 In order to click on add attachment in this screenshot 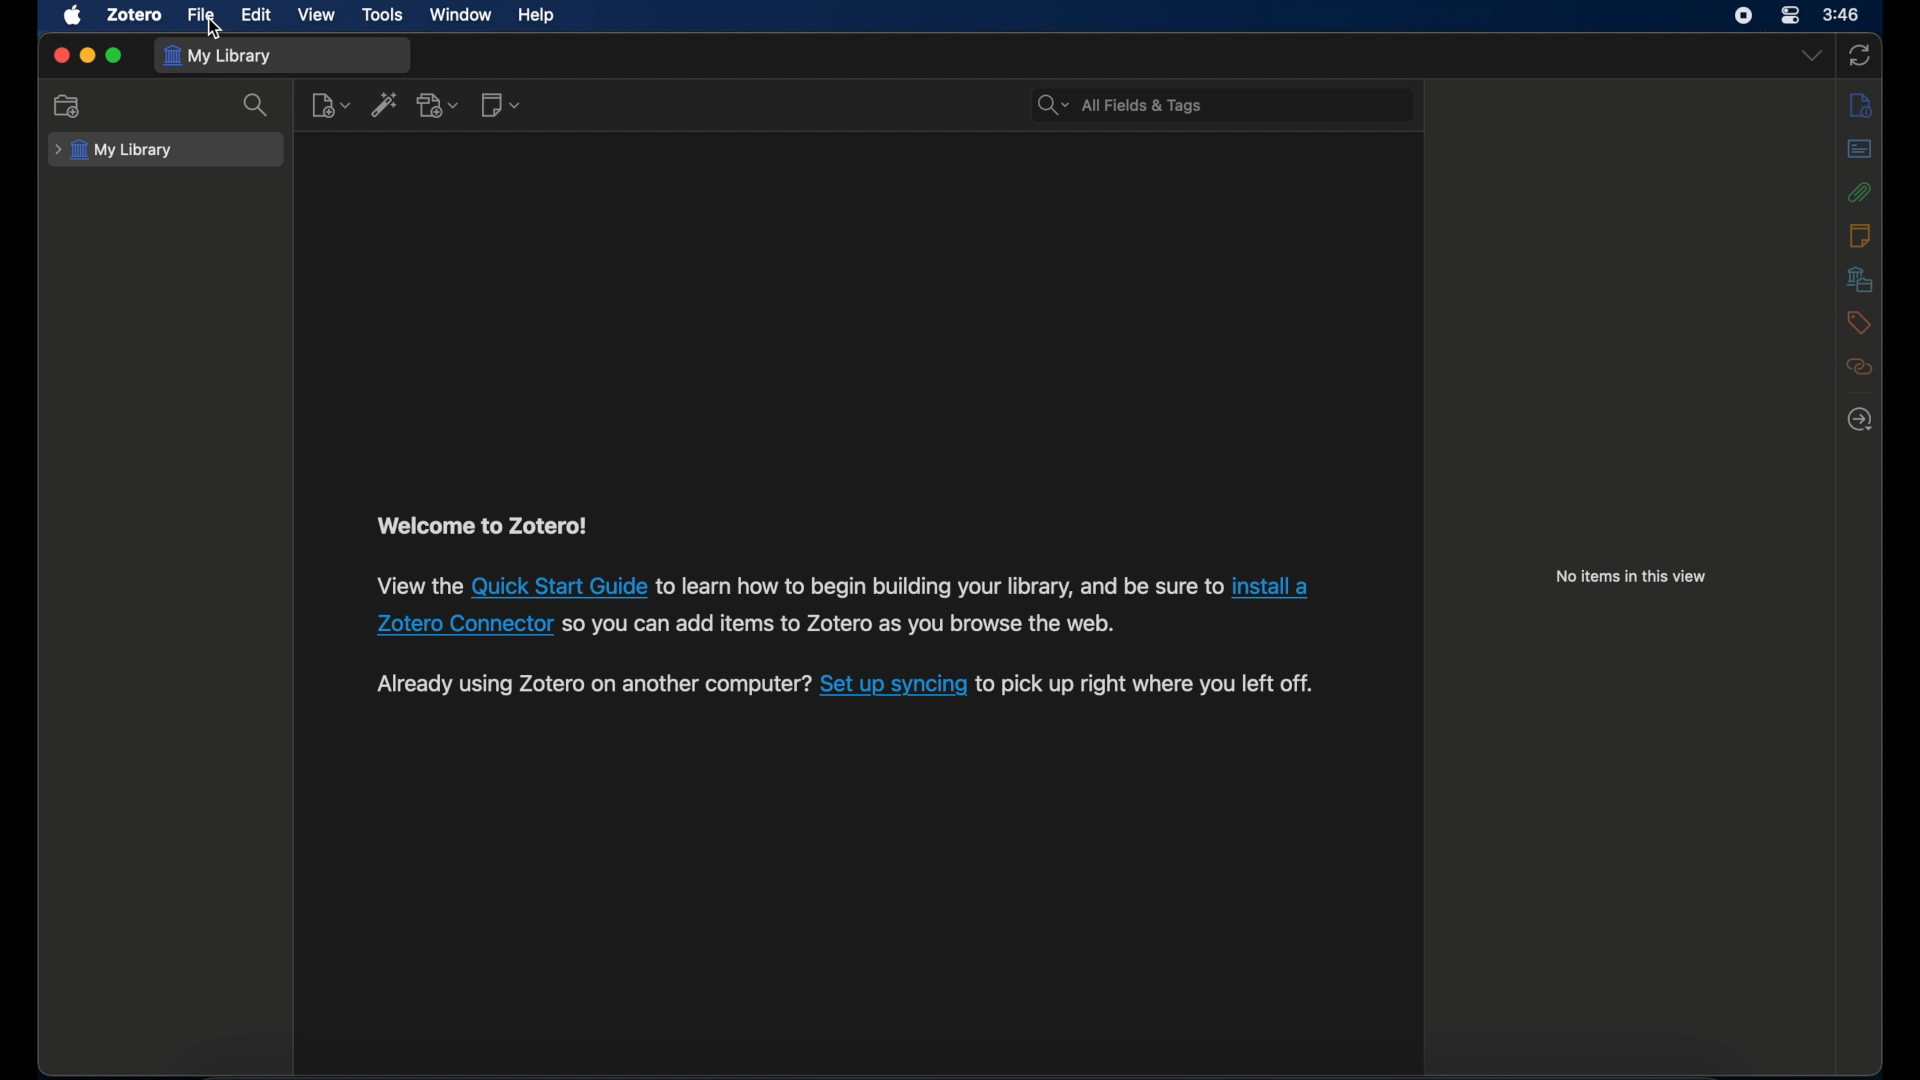, I will do `click(438, 105)`.